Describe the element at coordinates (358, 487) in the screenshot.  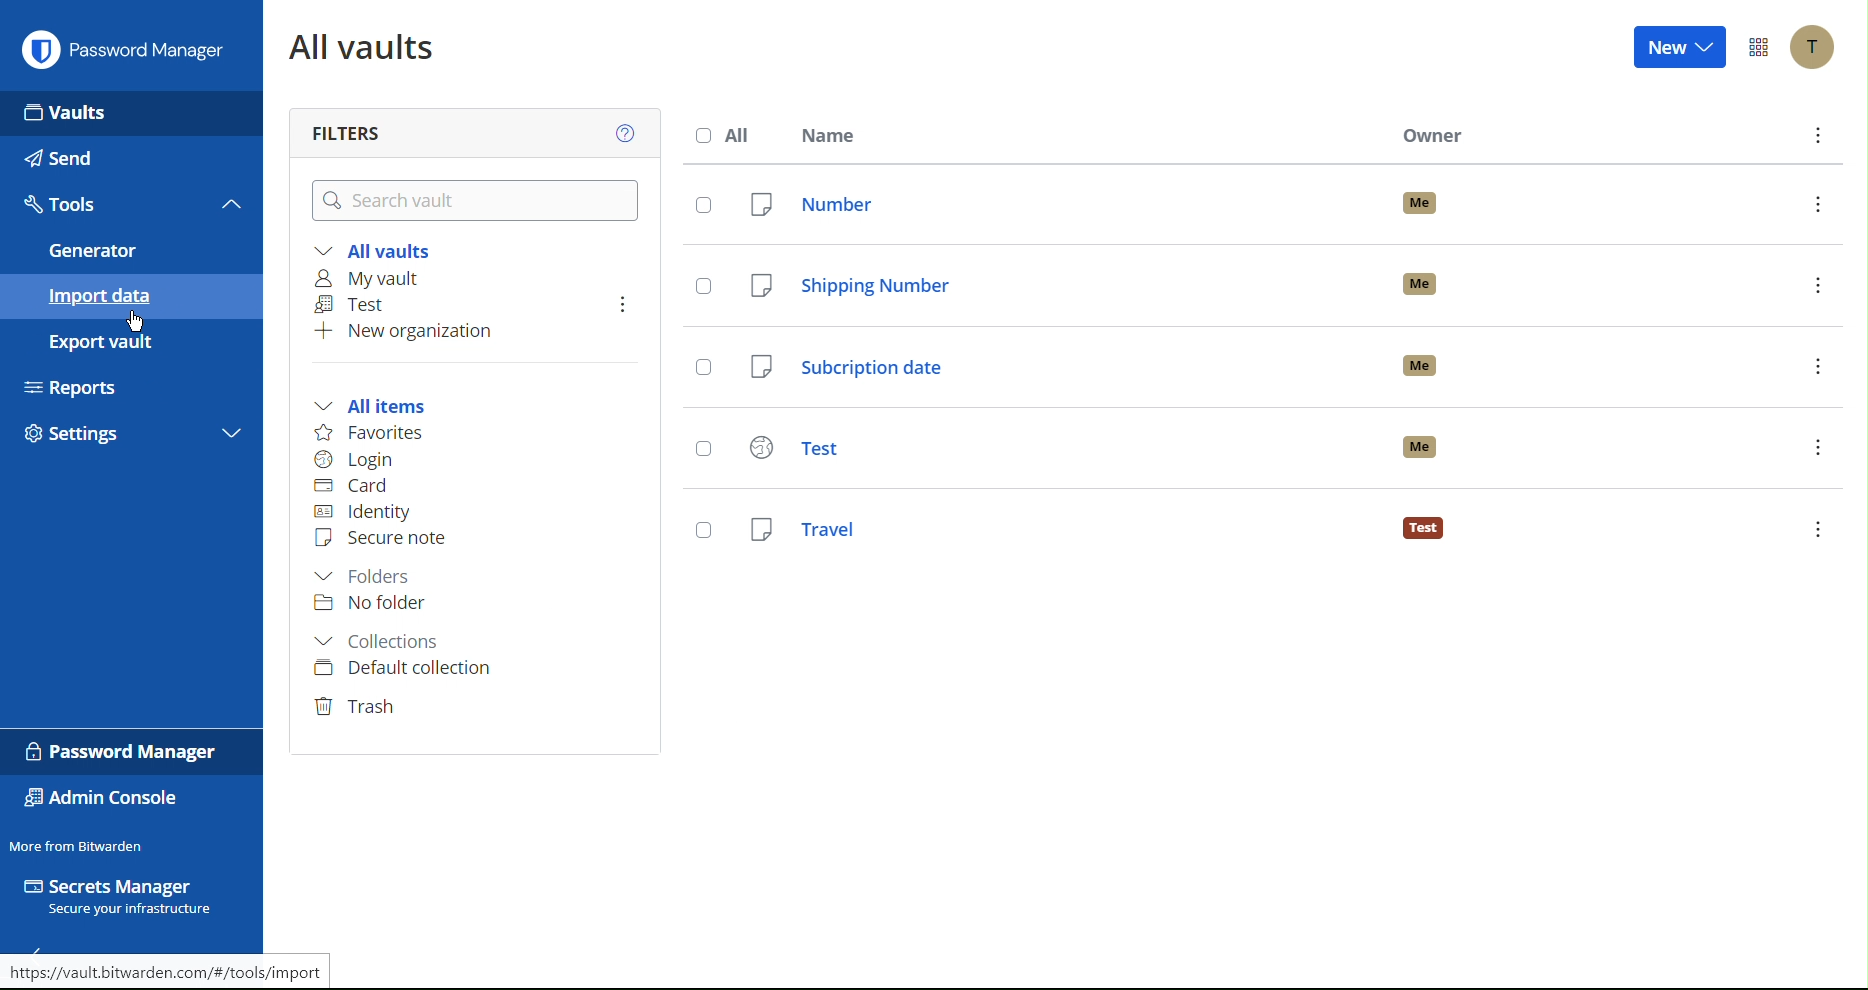
I see `Card` at that location.